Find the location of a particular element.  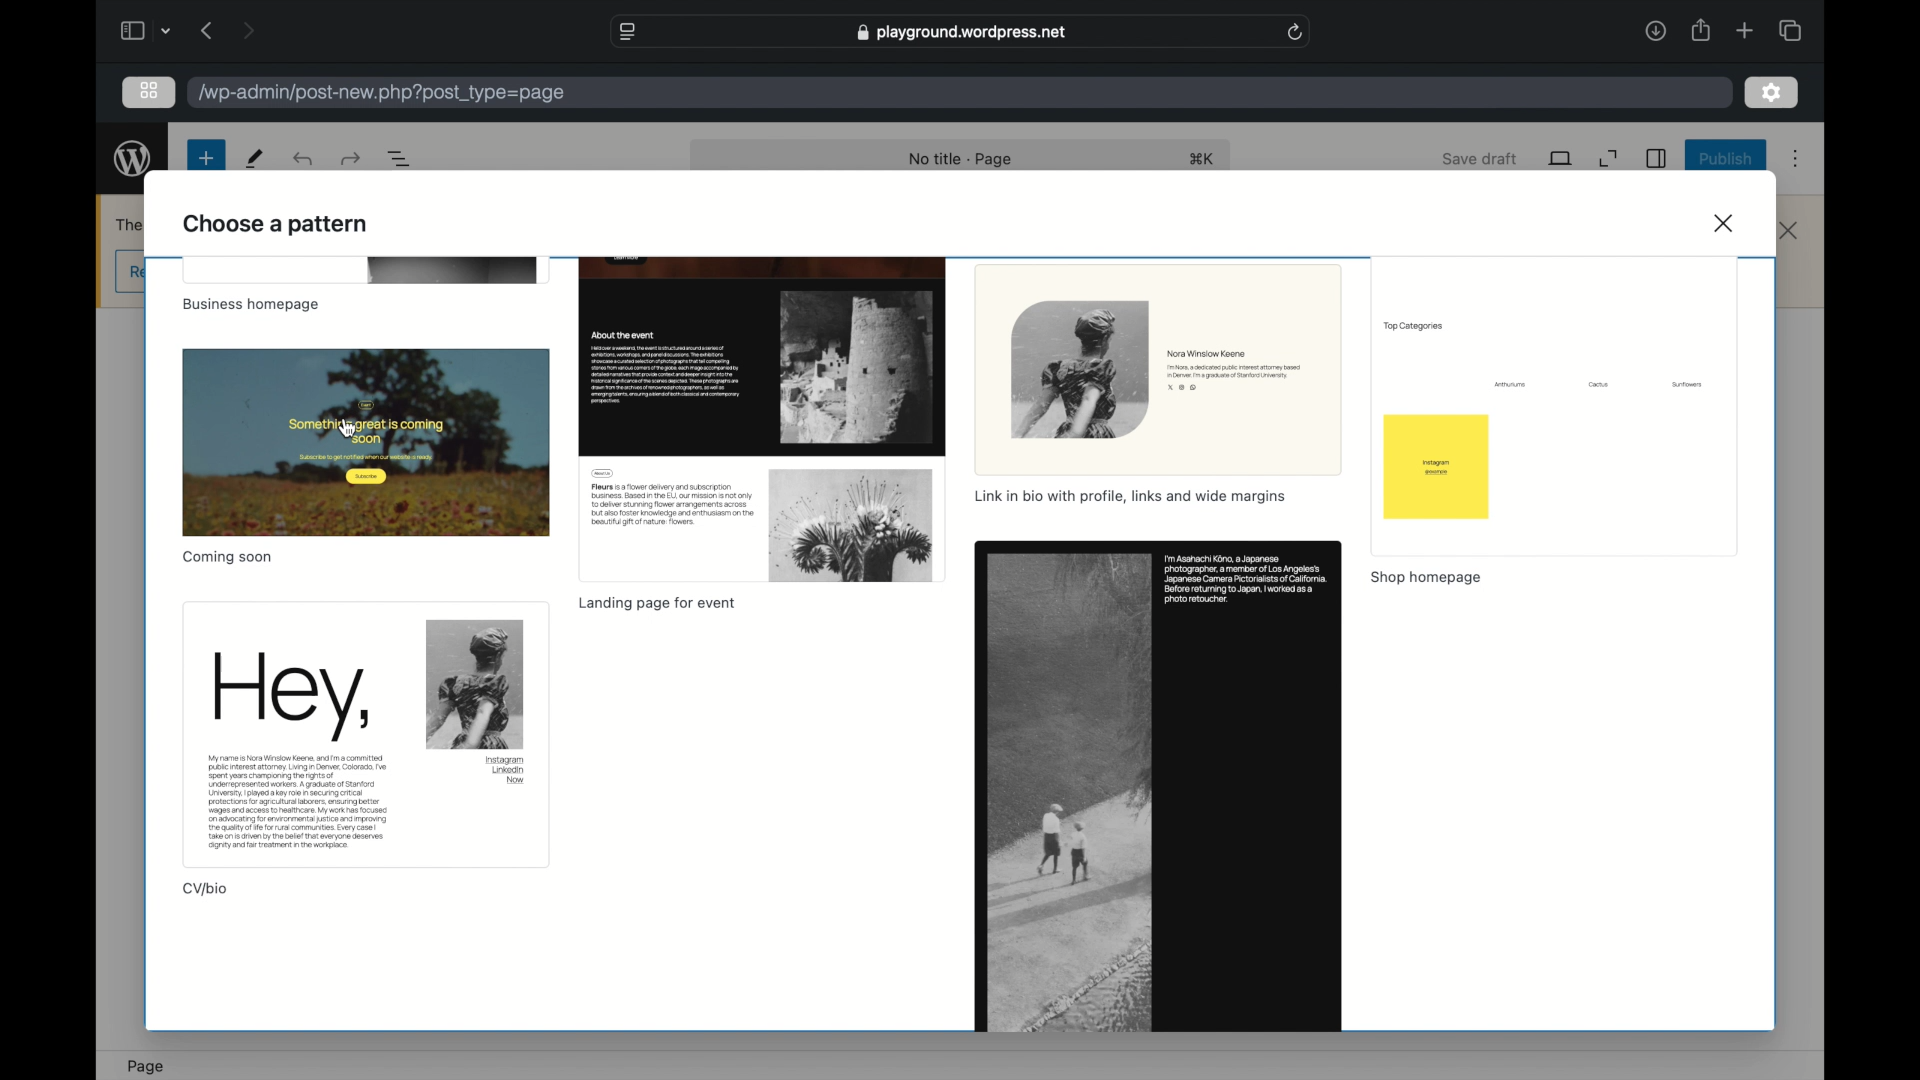

link in bio with profile, links and wide margins is located at coordinates (1134, 496).